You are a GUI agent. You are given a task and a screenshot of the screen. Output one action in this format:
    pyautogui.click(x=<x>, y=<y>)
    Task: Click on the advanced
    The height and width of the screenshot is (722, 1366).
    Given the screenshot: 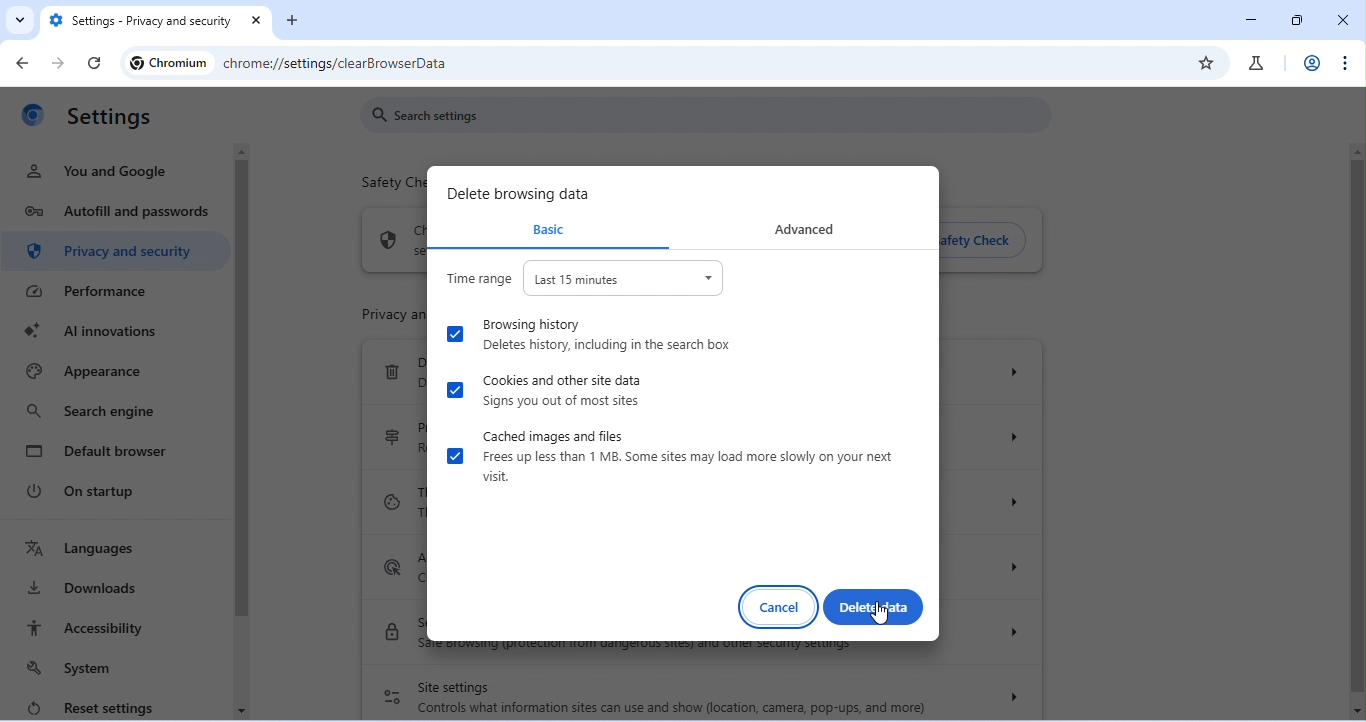 What is the action you would take?
    pyautogui.click(x=805, y=228)
    